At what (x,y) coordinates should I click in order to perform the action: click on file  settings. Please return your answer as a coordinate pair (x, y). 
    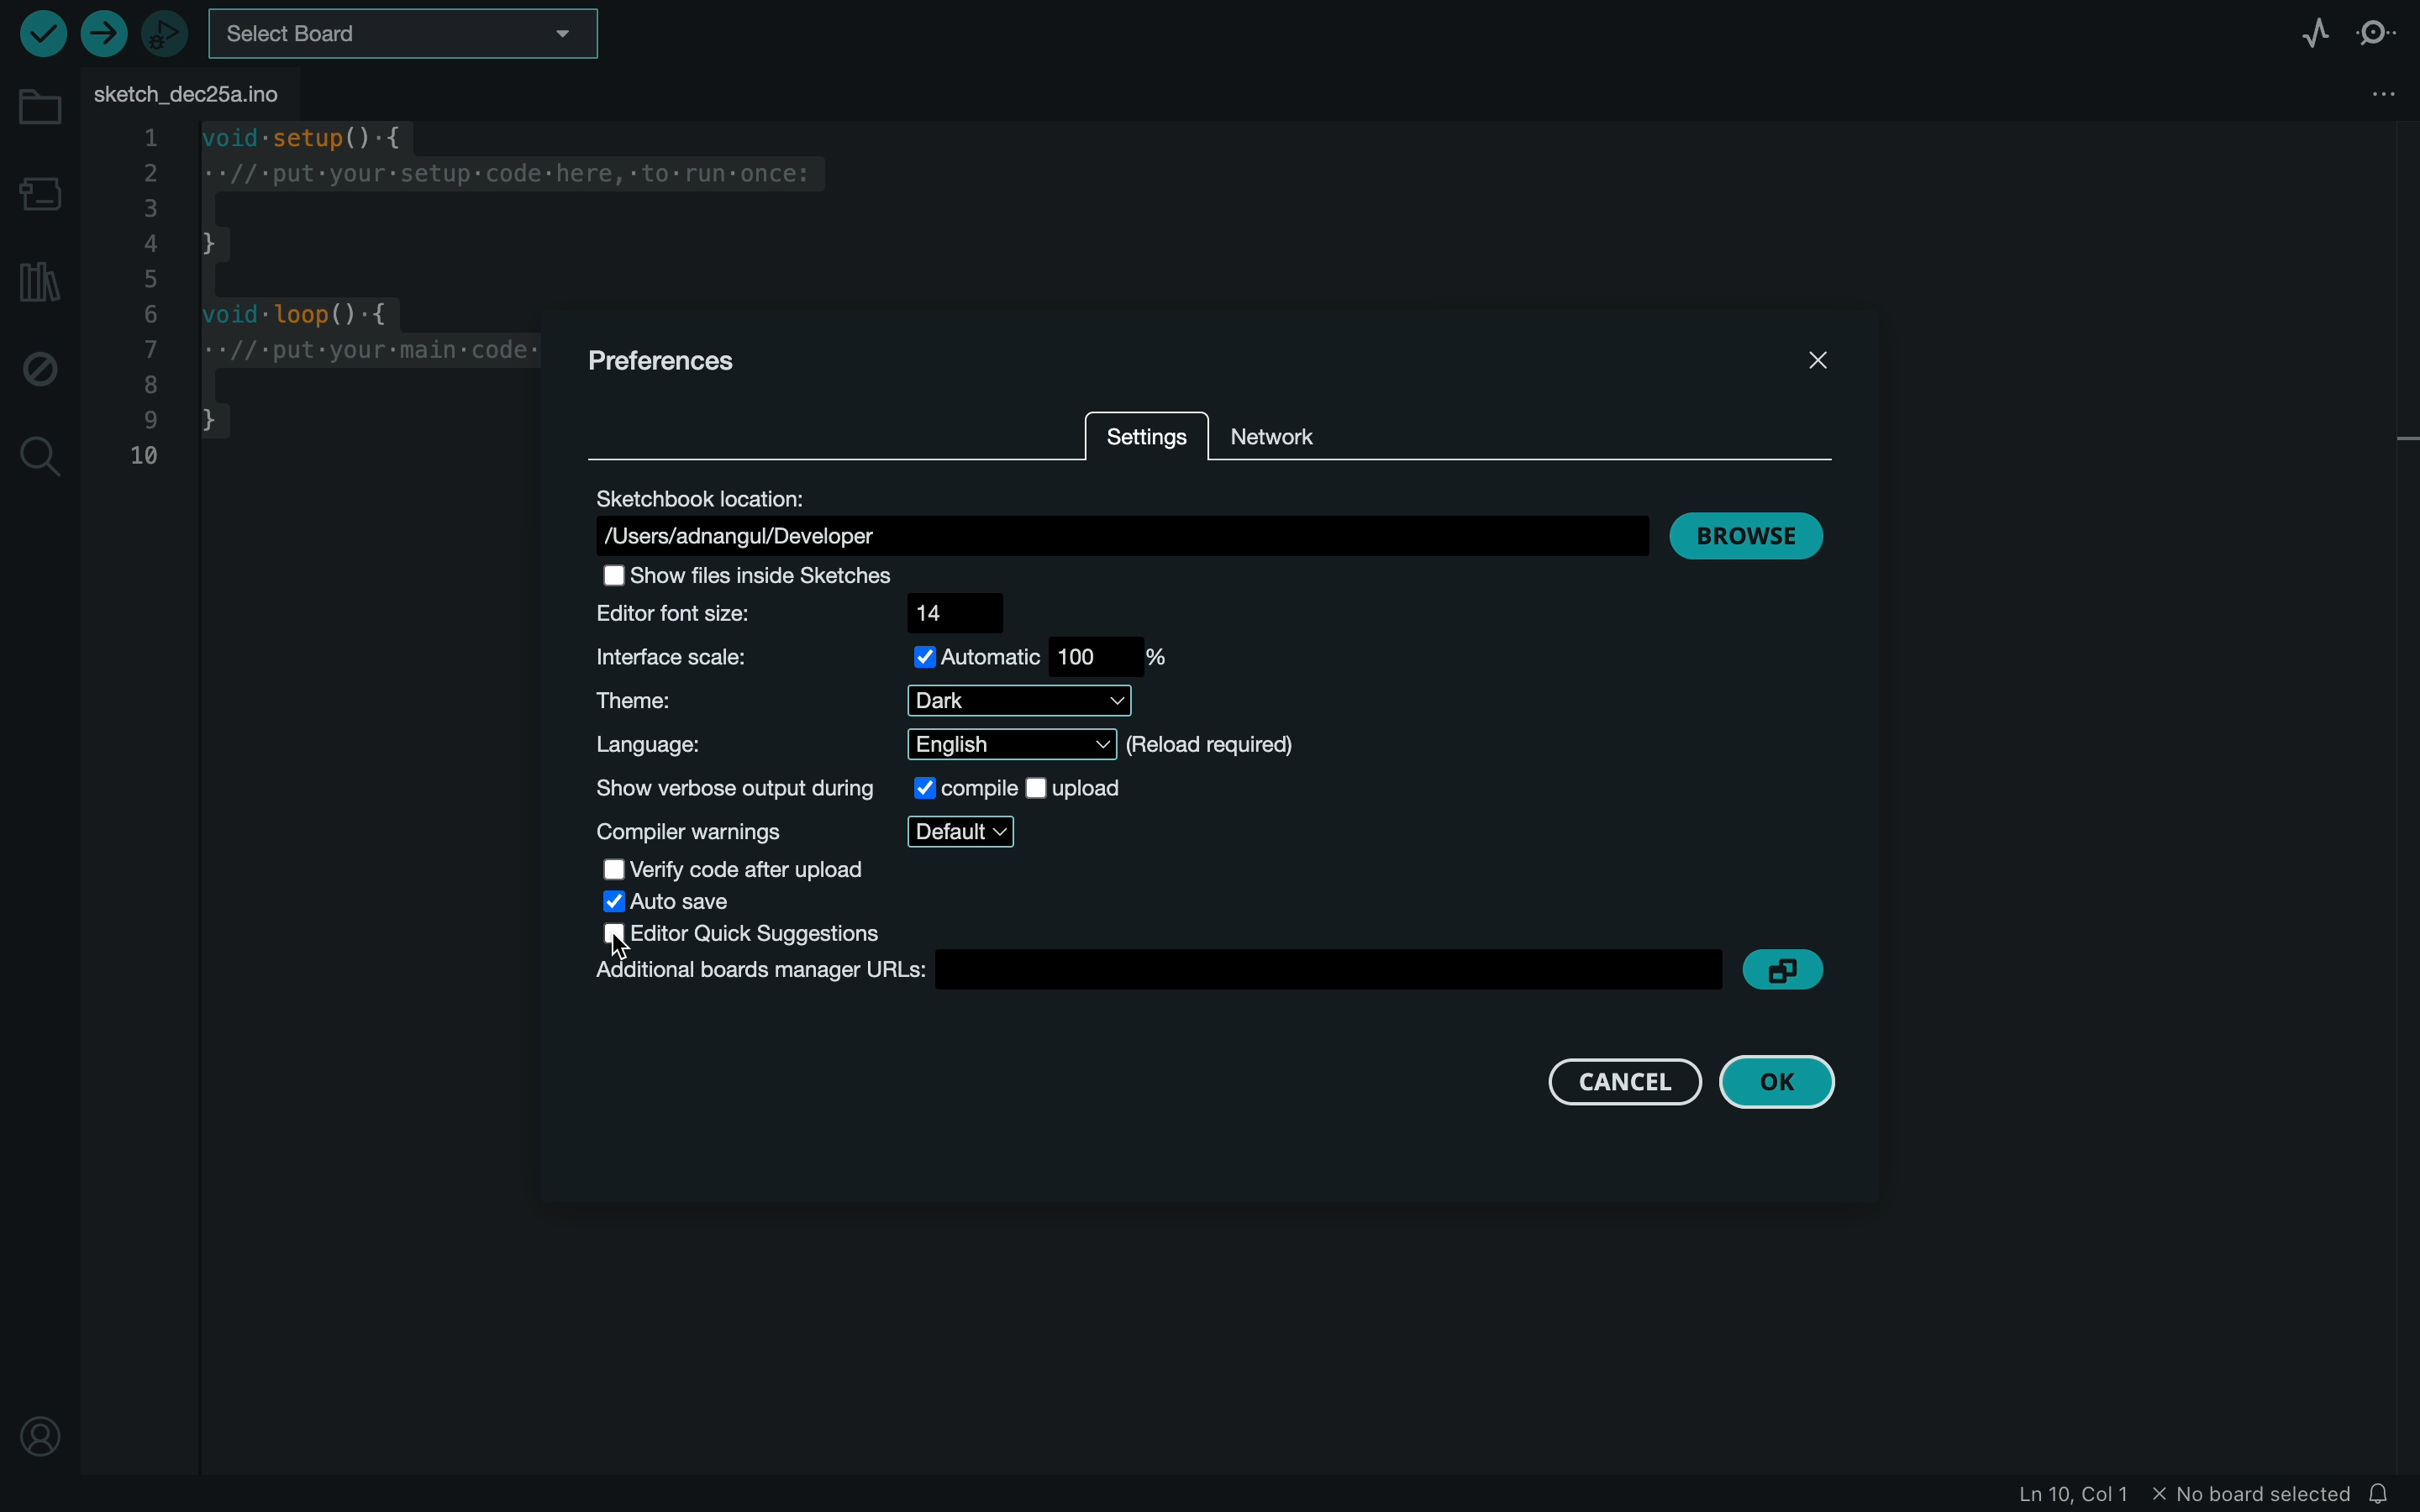
    Looking at the image, I should click on (2350, 96).